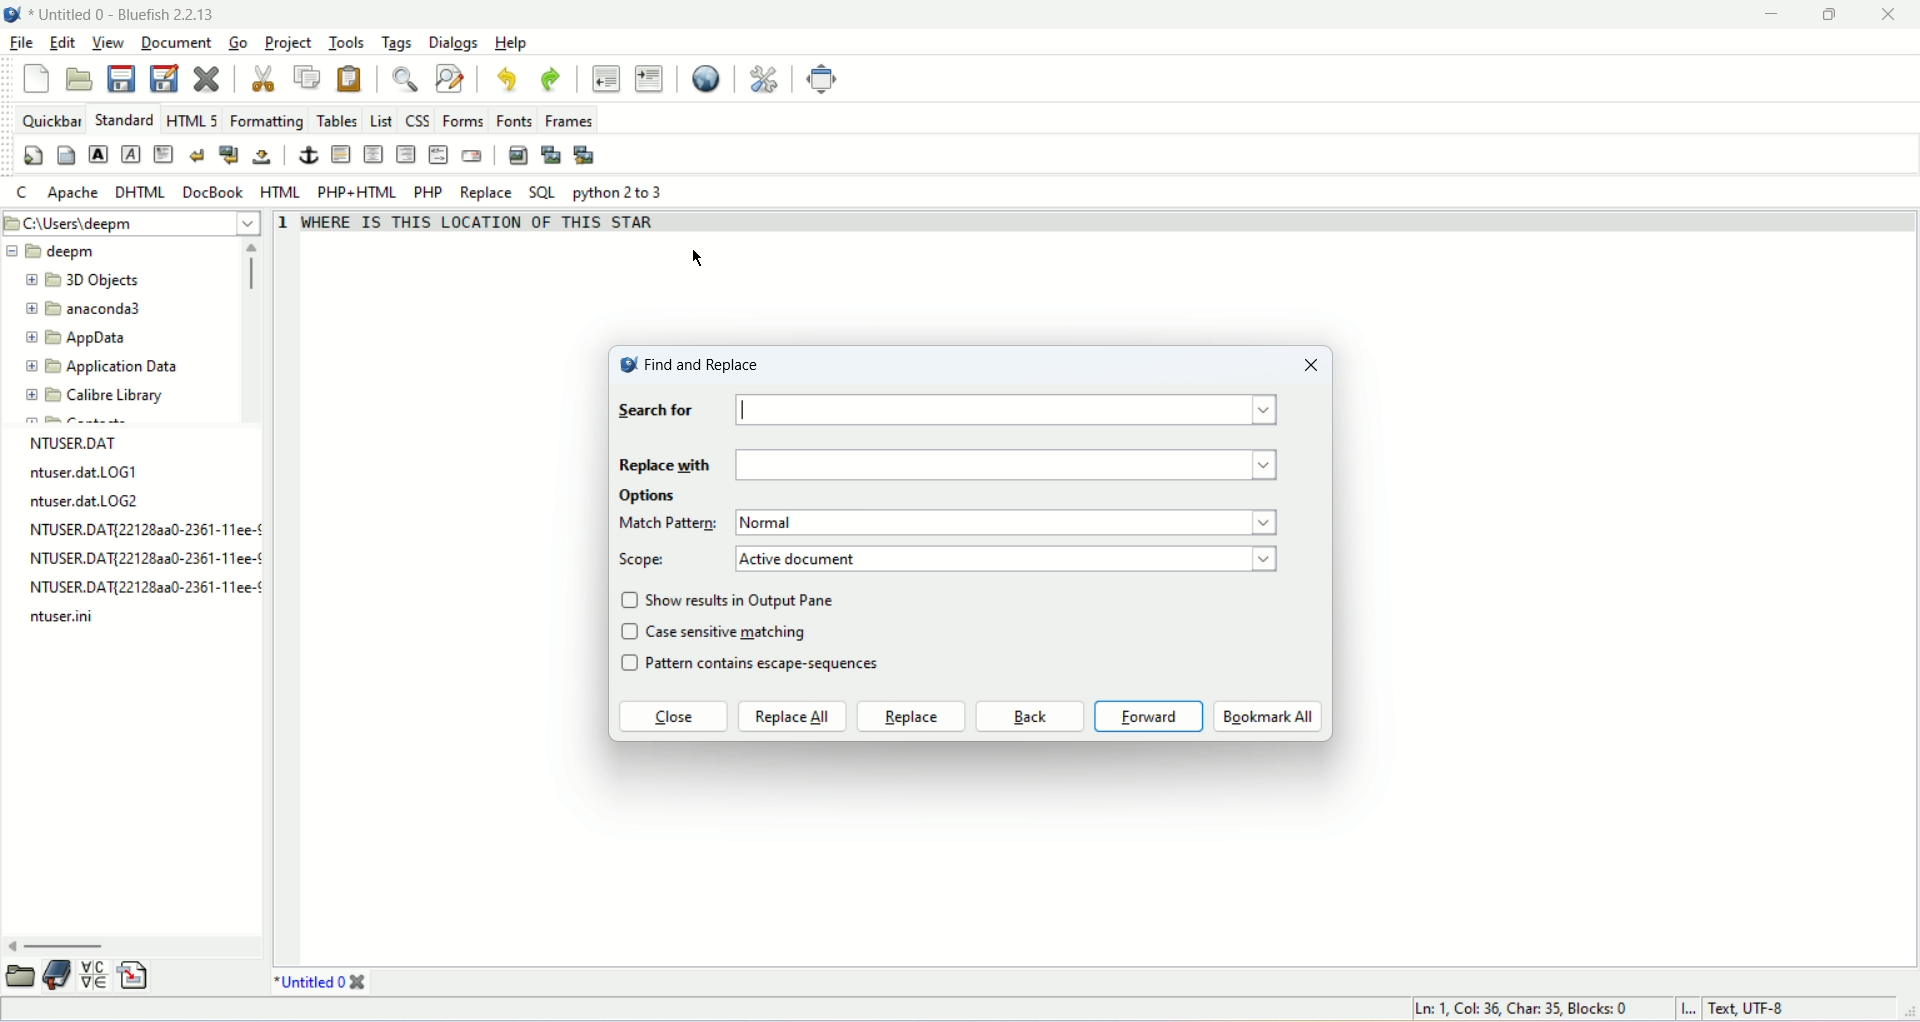 Image resolution: width=1920 pixels, height=1022 pixels. Describe the element at coordinates (255, 329) in the screenshot. I see `scroll bar` at that location.